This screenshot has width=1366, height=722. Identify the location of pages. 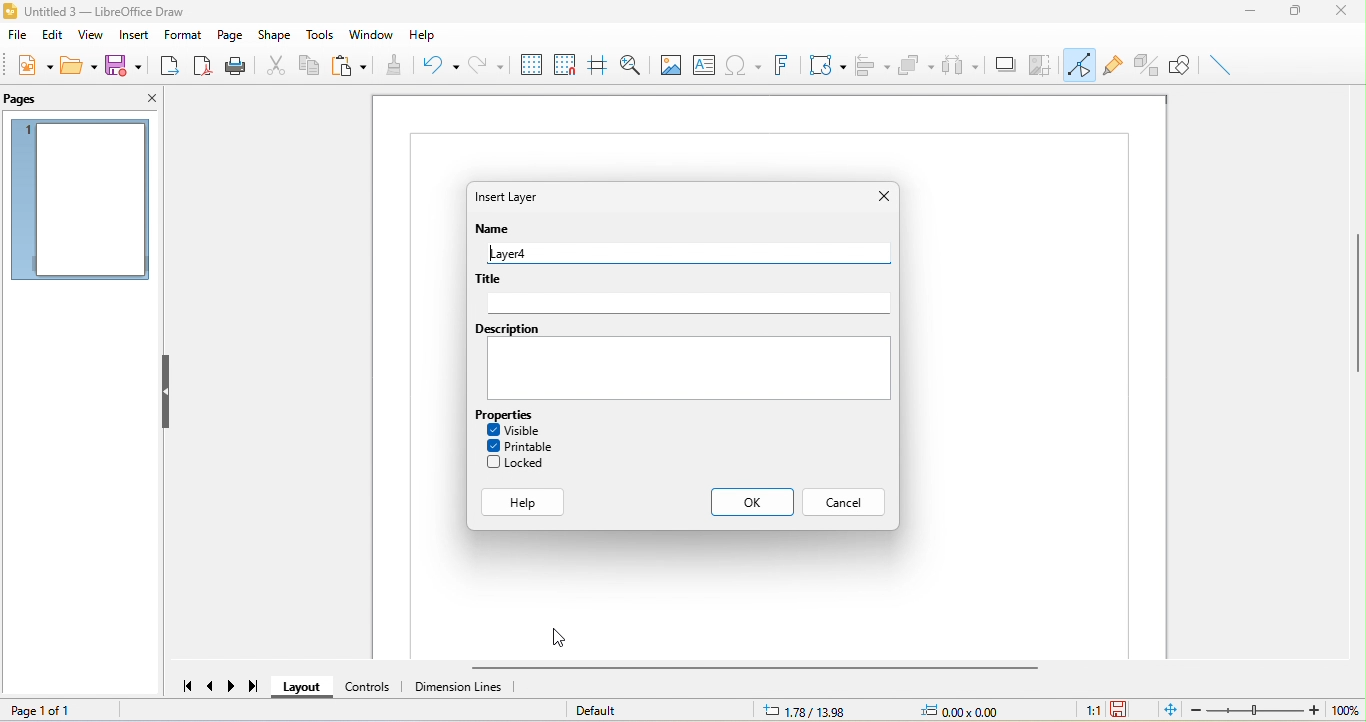
(33, 101).